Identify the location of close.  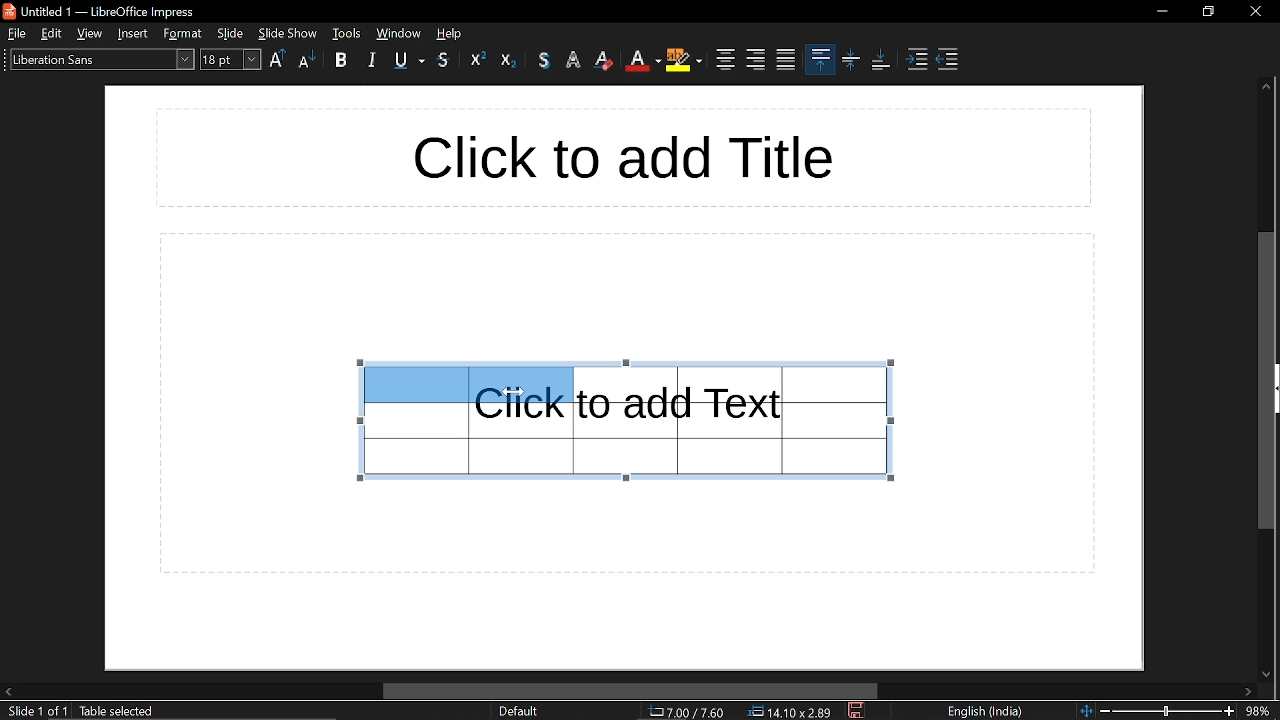
(1254, 9).